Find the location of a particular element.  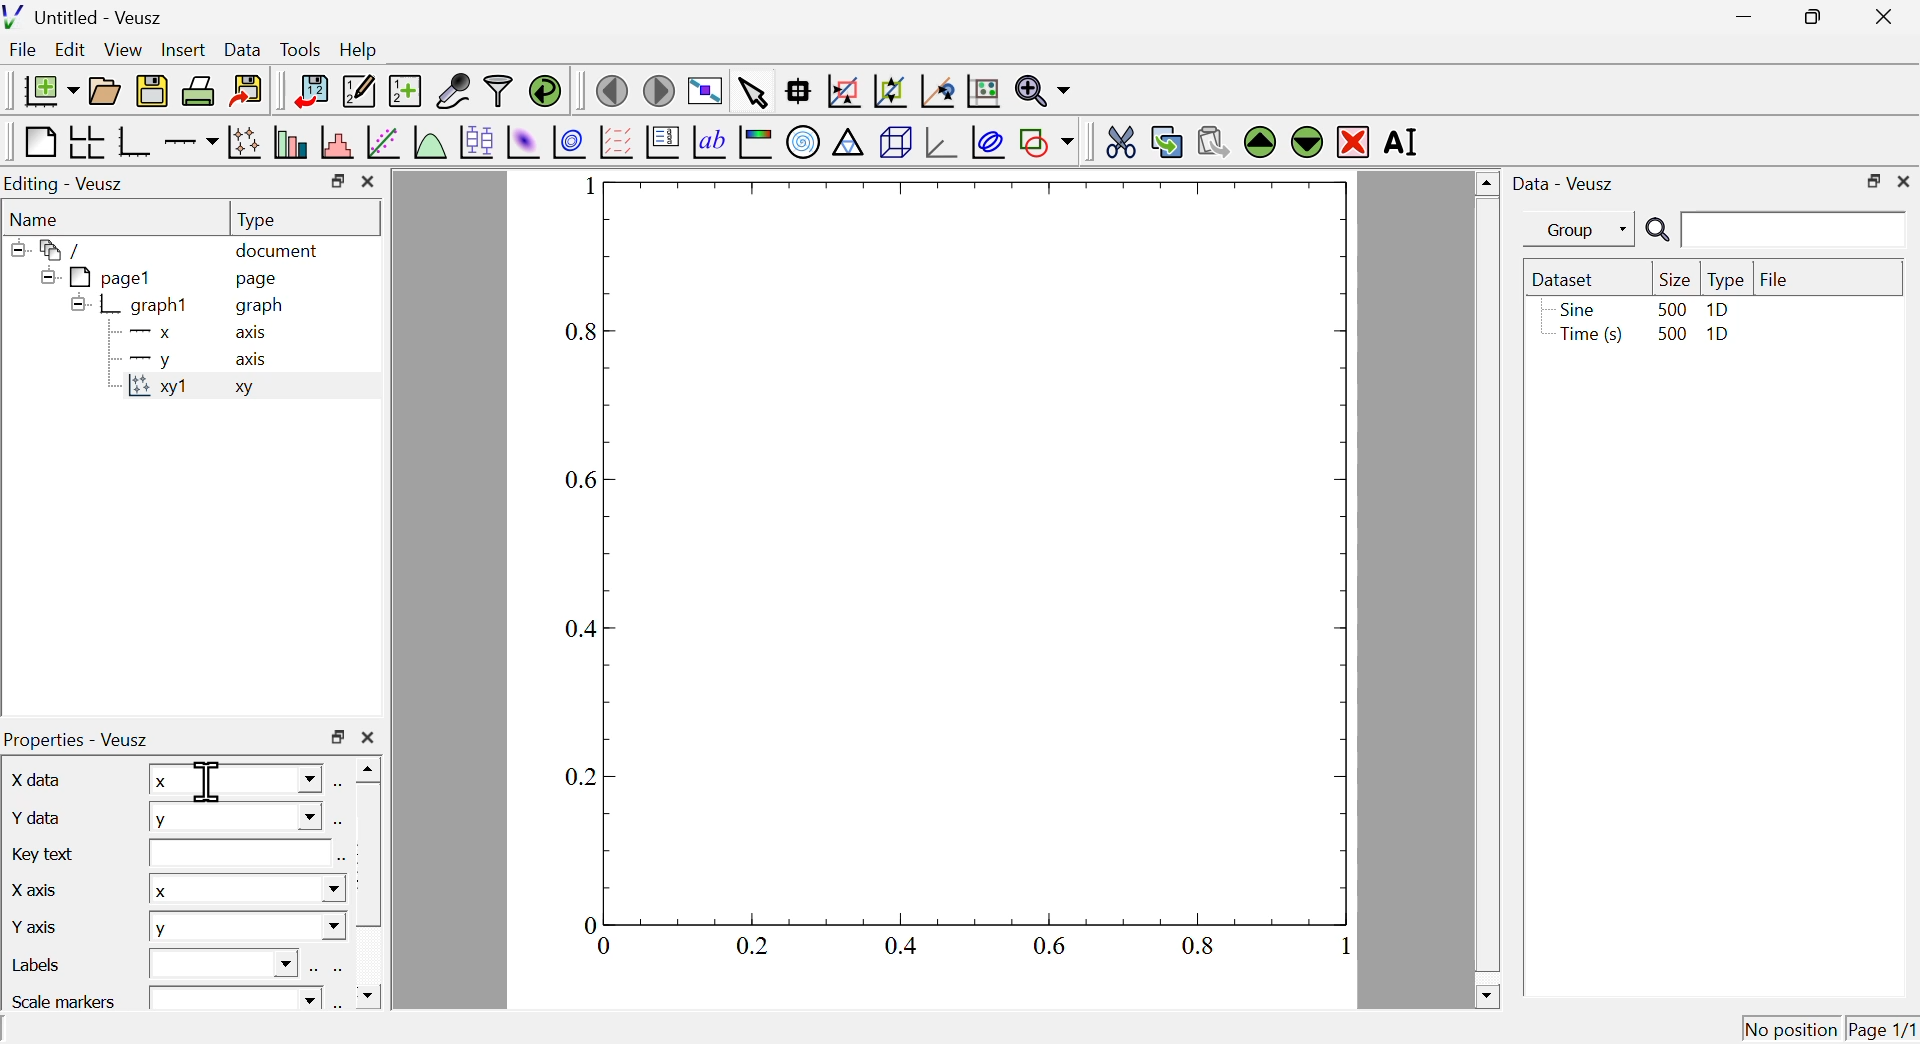

3d graph is located at coordinates (941, 143).